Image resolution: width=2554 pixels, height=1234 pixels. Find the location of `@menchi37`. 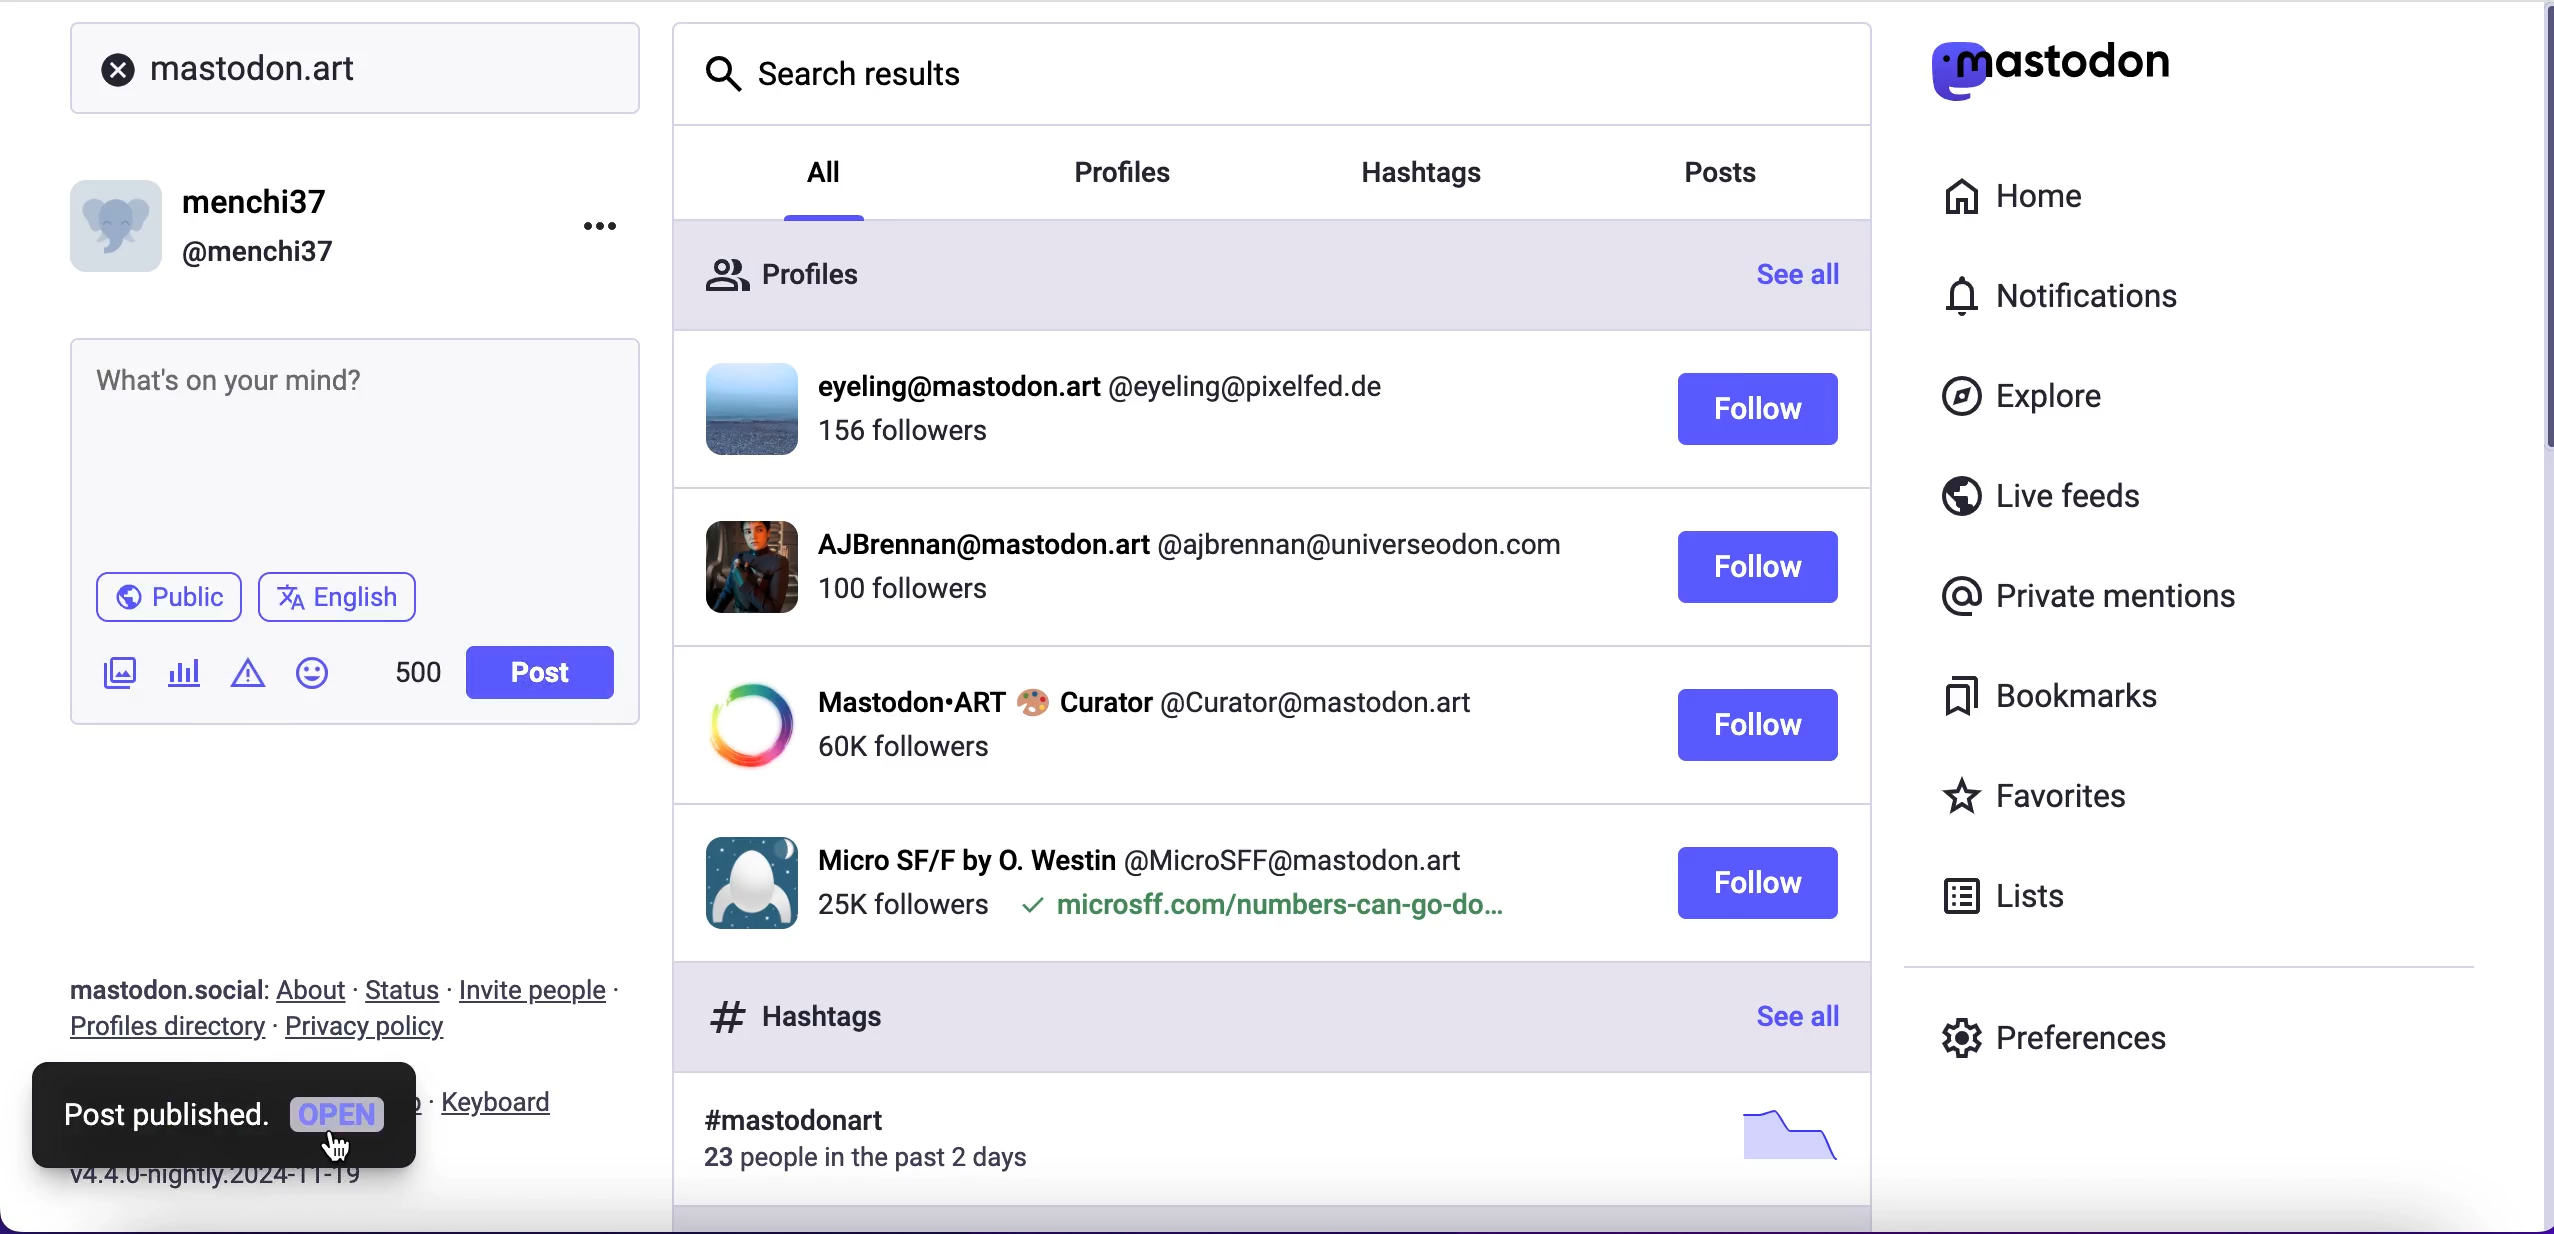

@menchi37 is located at coordinates (259, 254).